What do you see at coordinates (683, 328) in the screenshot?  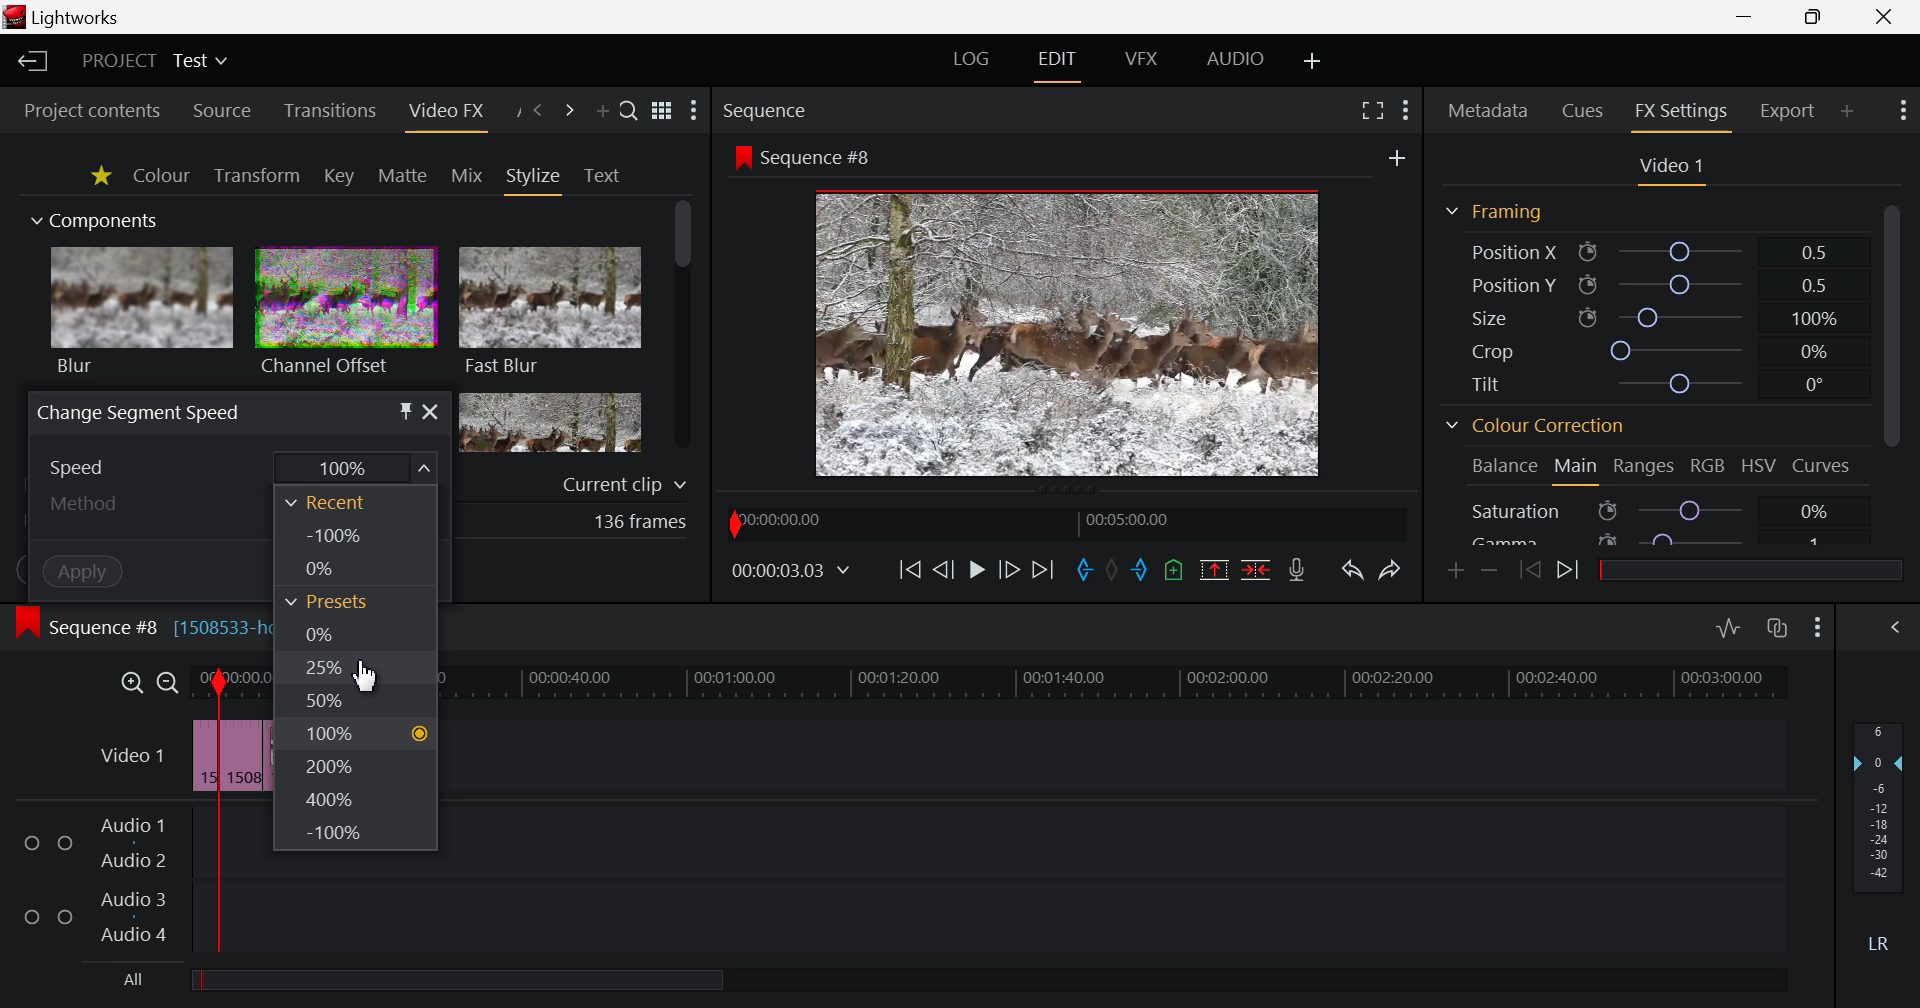 I see `Scroll Bar` at bounding box center [683, 328].